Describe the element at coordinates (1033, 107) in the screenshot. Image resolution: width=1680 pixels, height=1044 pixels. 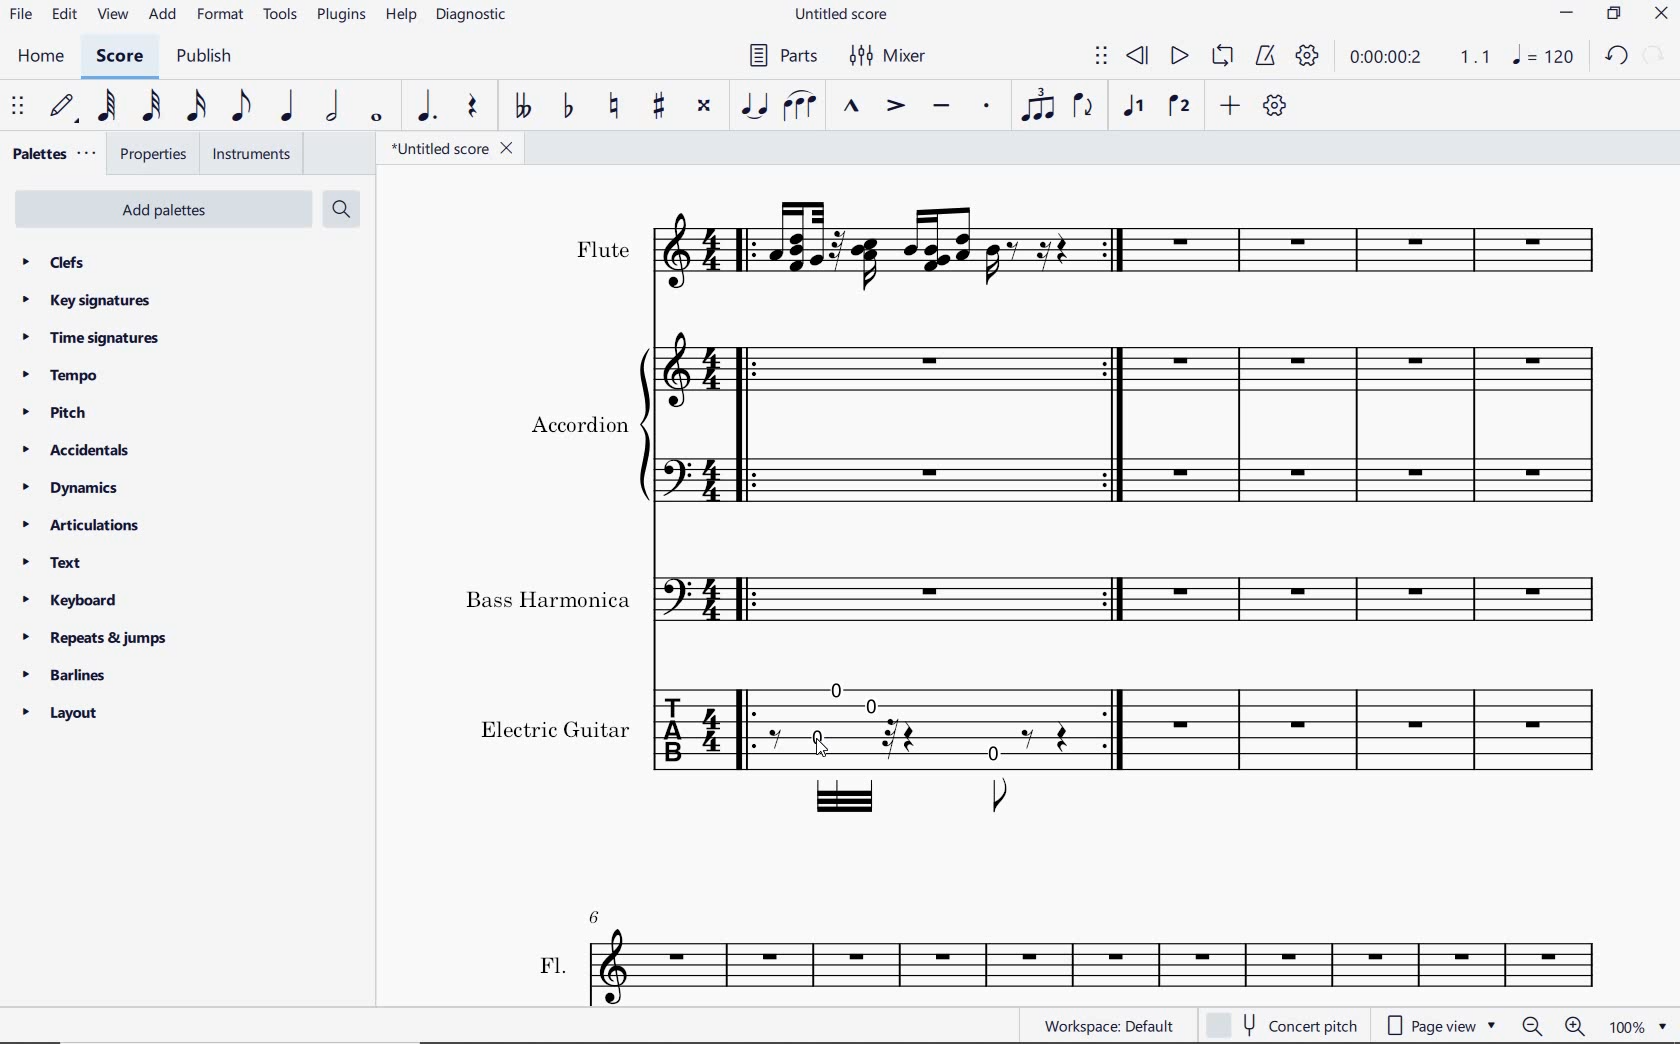
I see `tuplet` at that location.